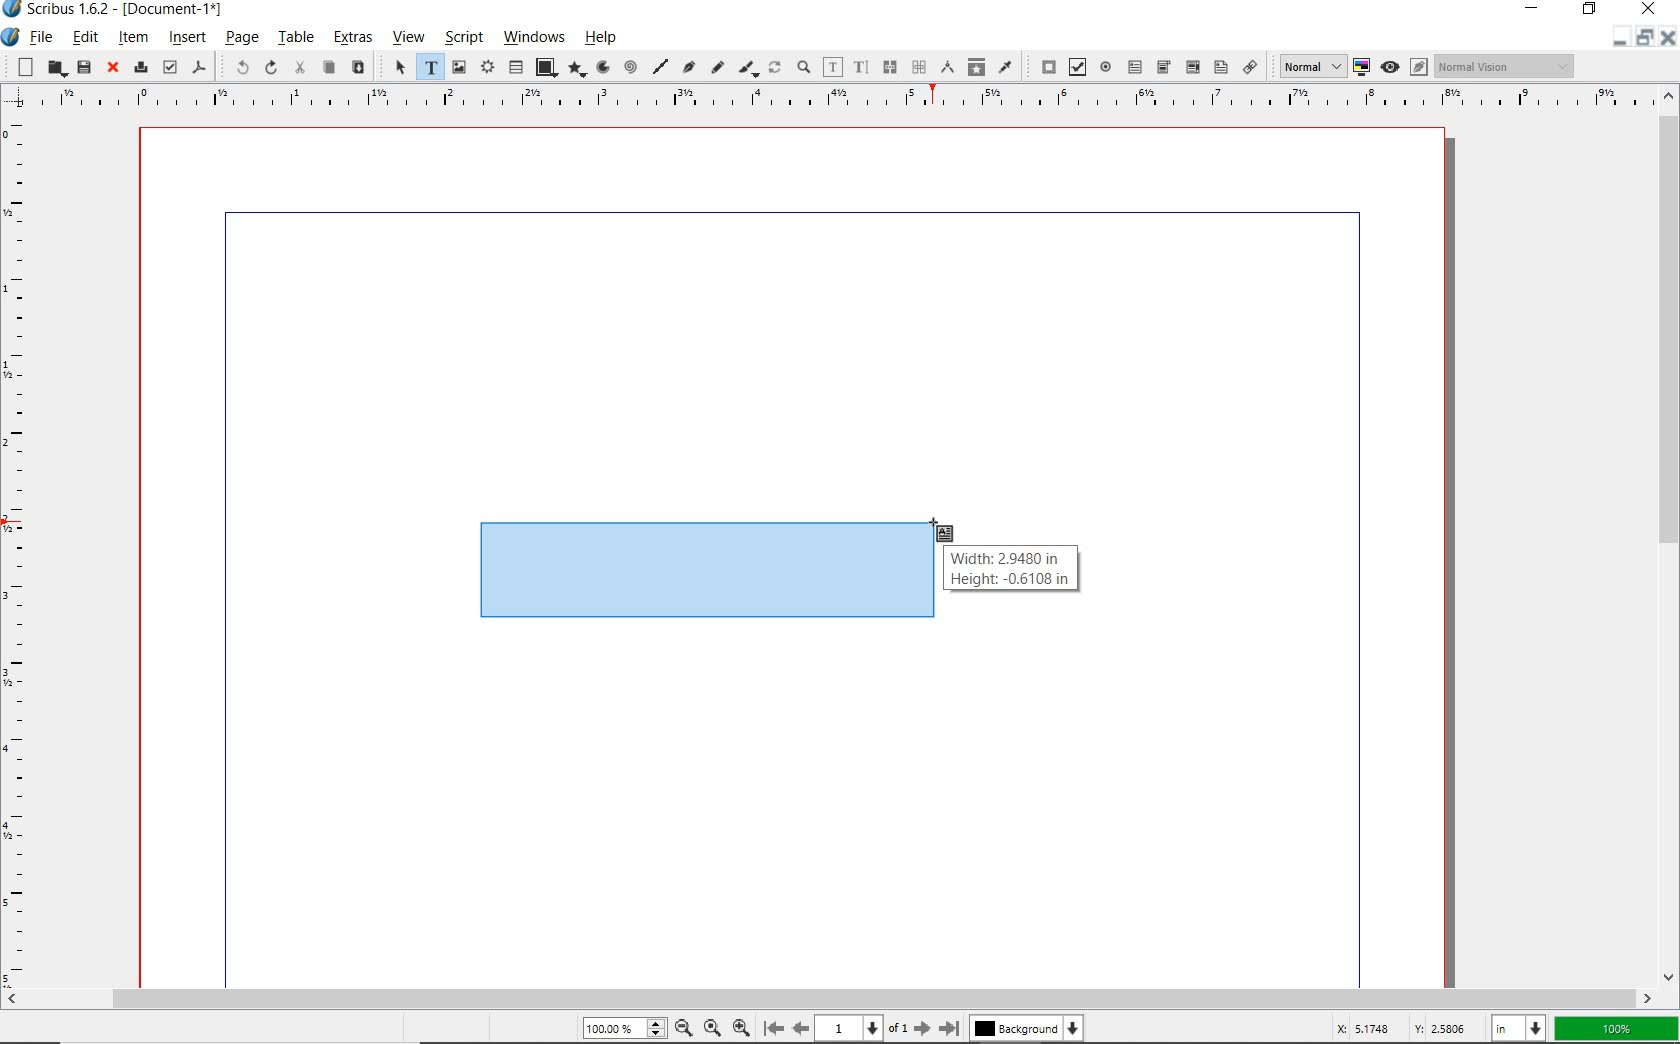  I want to click on select item, so click(398, 68).